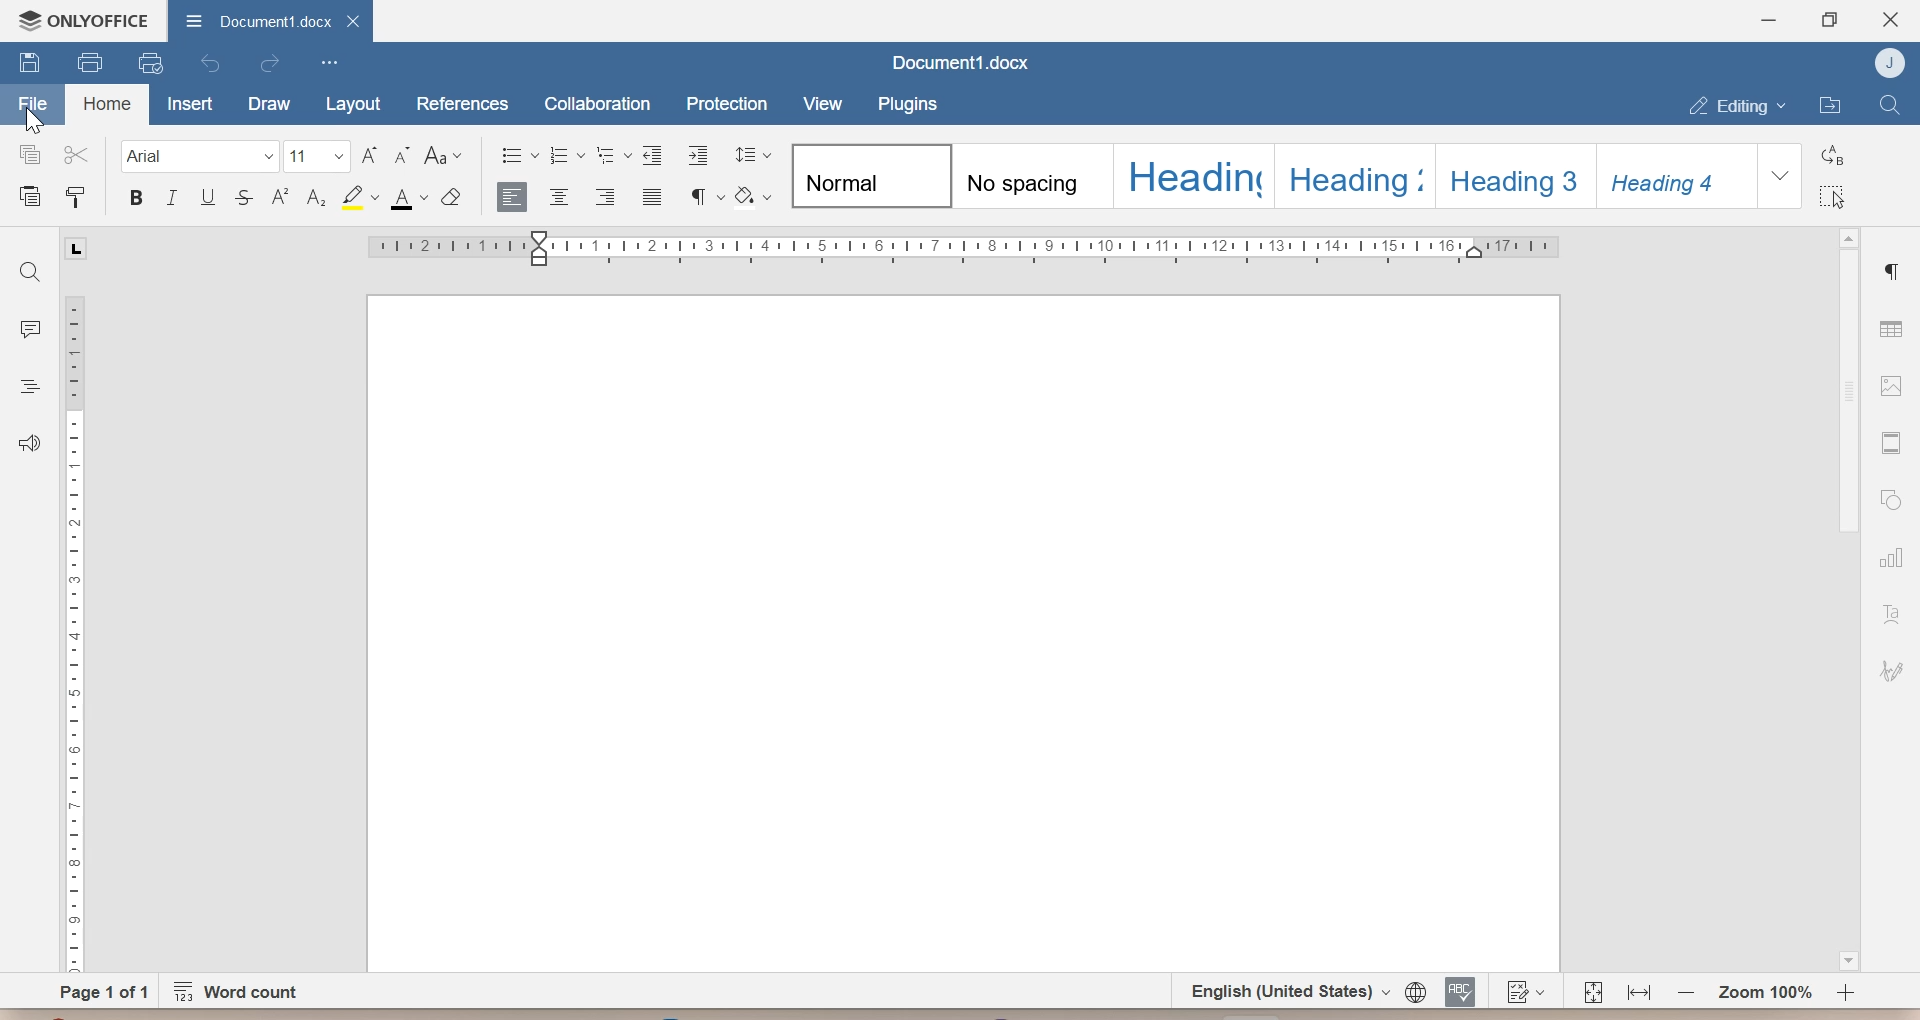 Image resolution: width=1920 pixels, height=1020 pixels. I want to click on Copy style, so click(77, 193).